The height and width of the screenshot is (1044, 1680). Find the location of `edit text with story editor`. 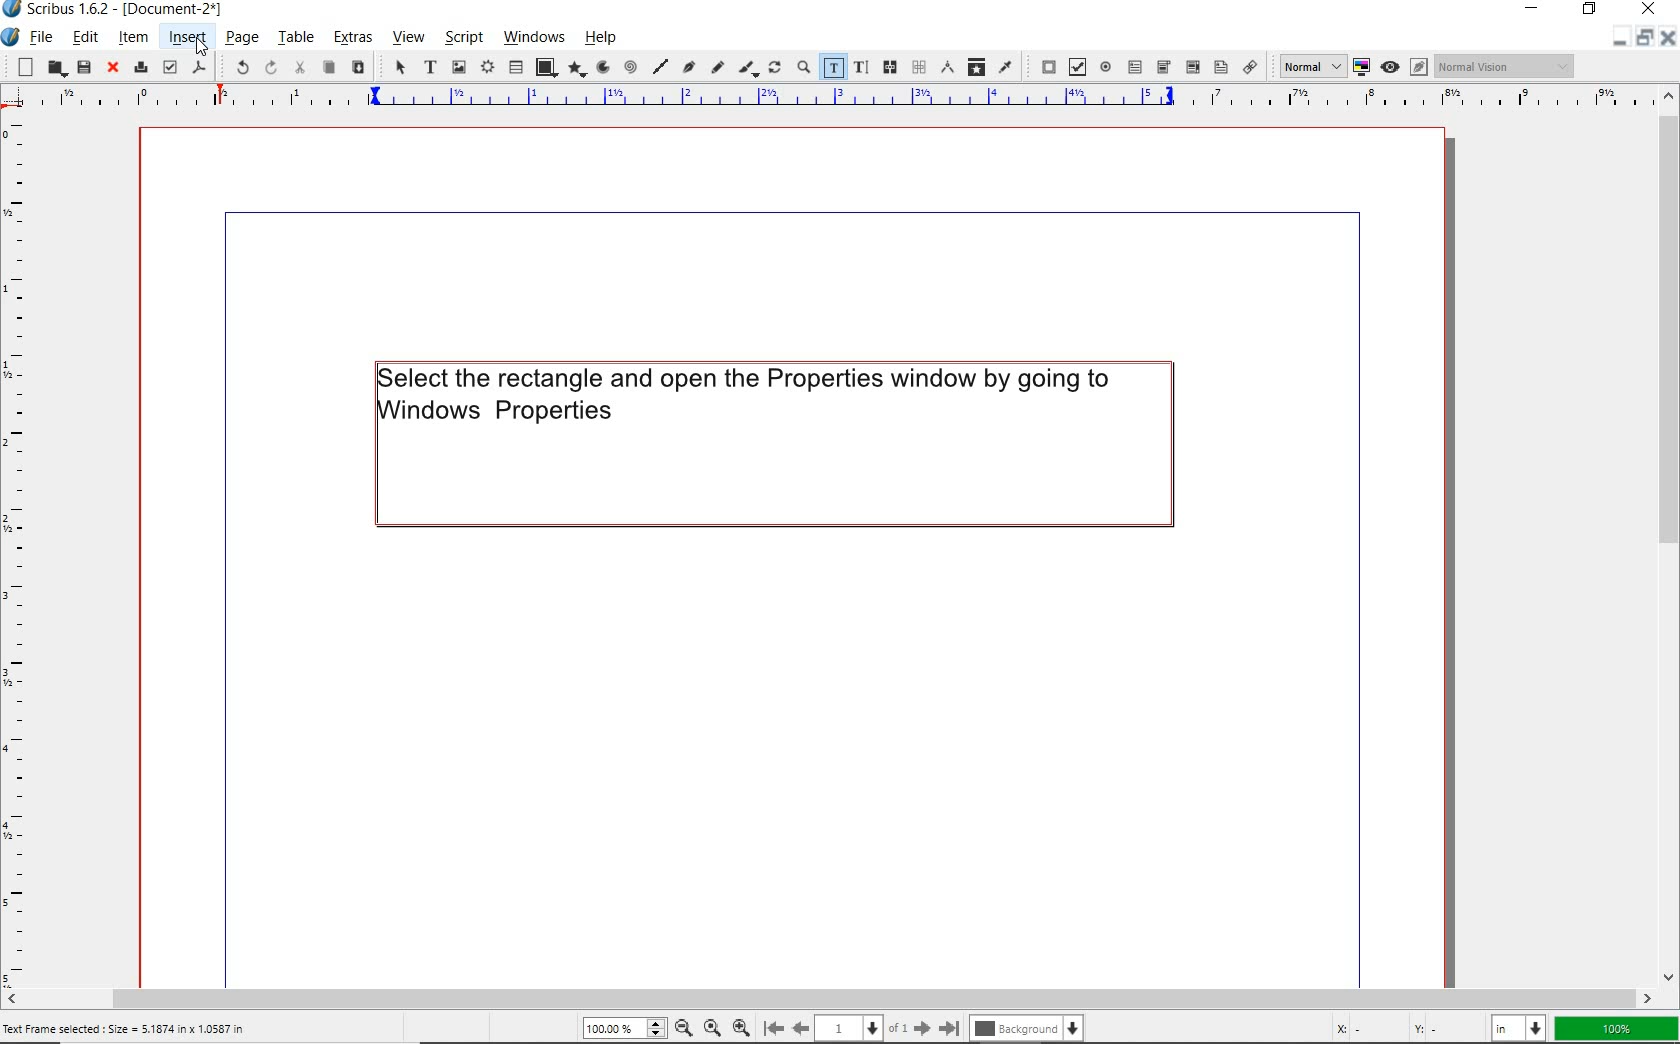

edit text with story editor is located at coordinates (860, 66).